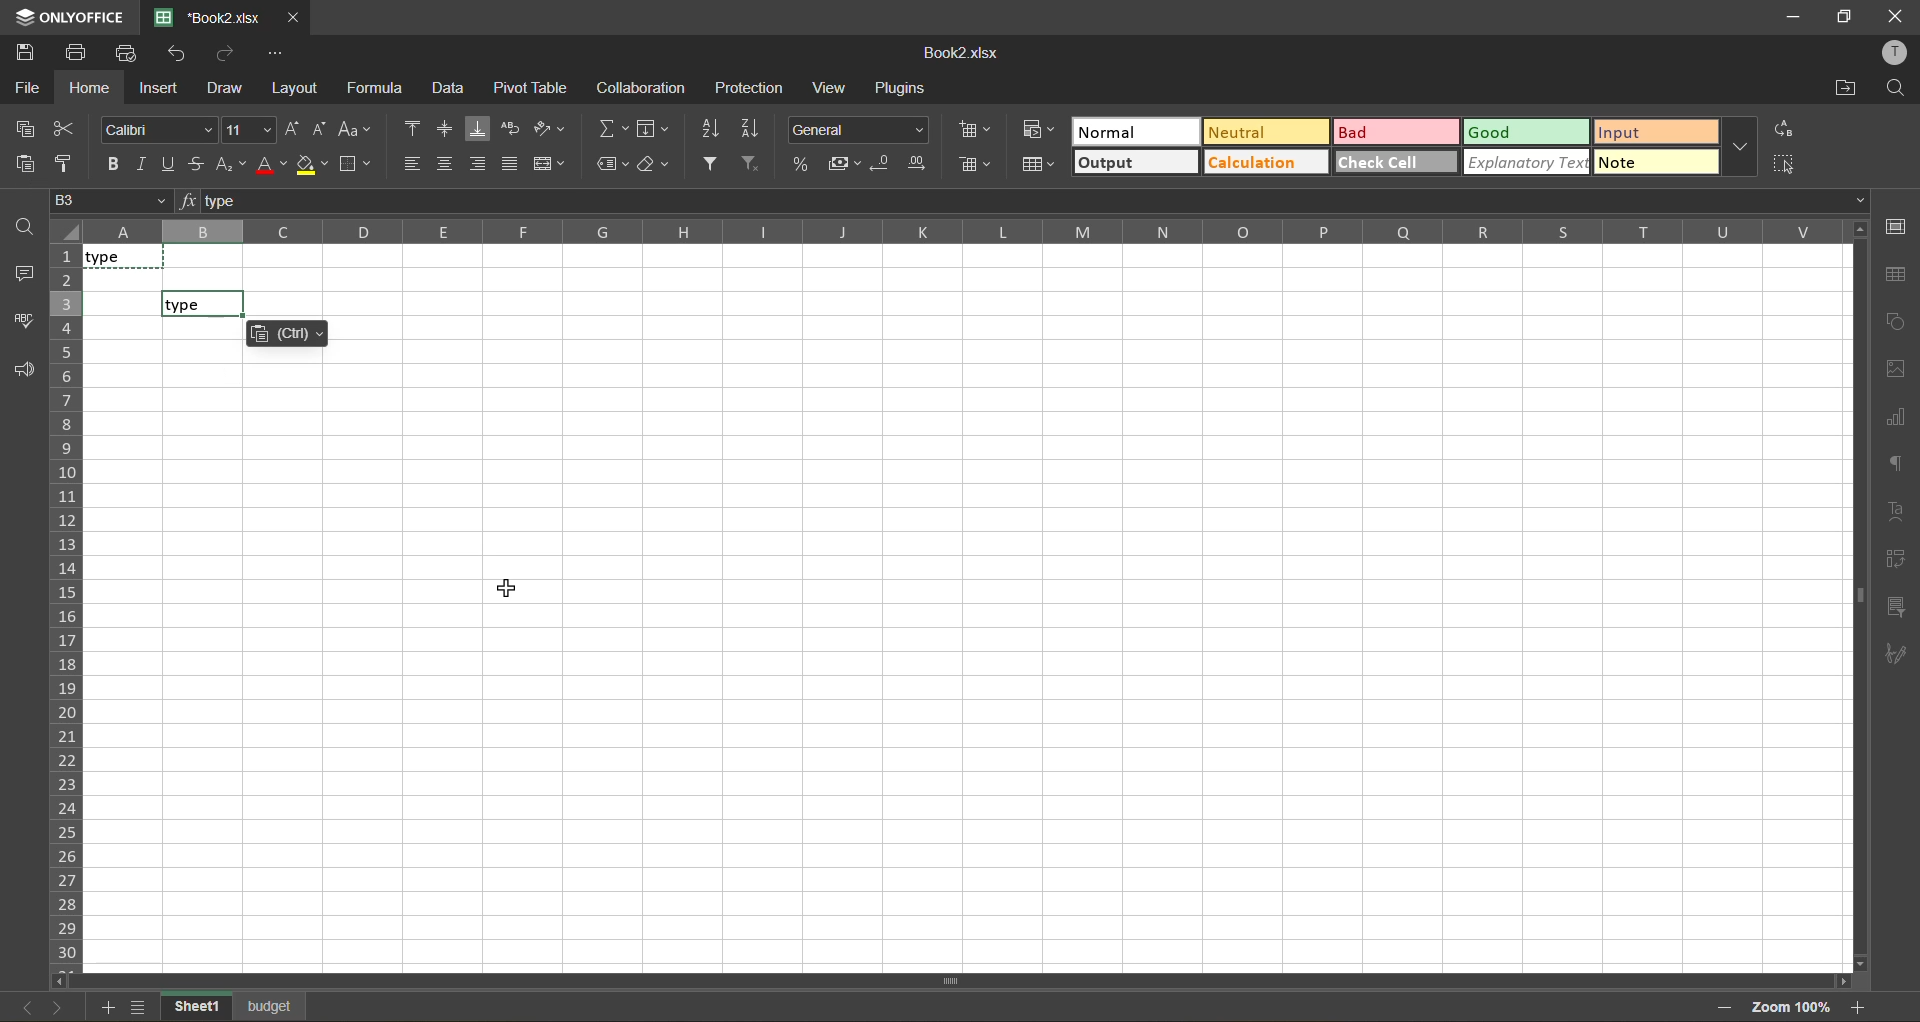 The image size is (1920, 1022). What do you see at coordinates (413, 162) in the screenshot?
I see `align left` at bounding box center [413, 162].